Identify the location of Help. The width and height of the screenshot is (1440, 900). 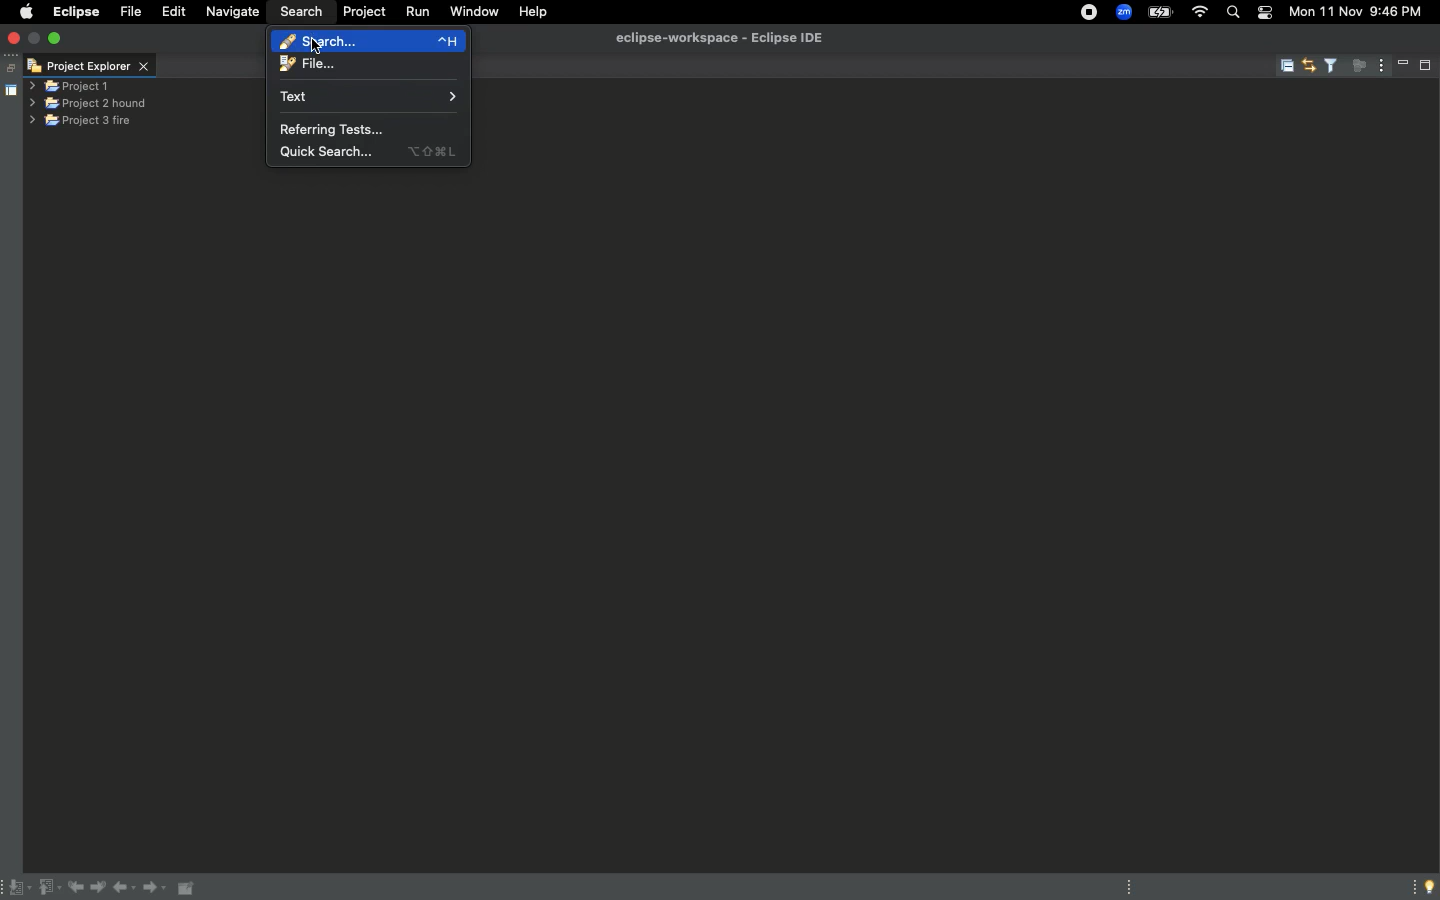
(540, 13).